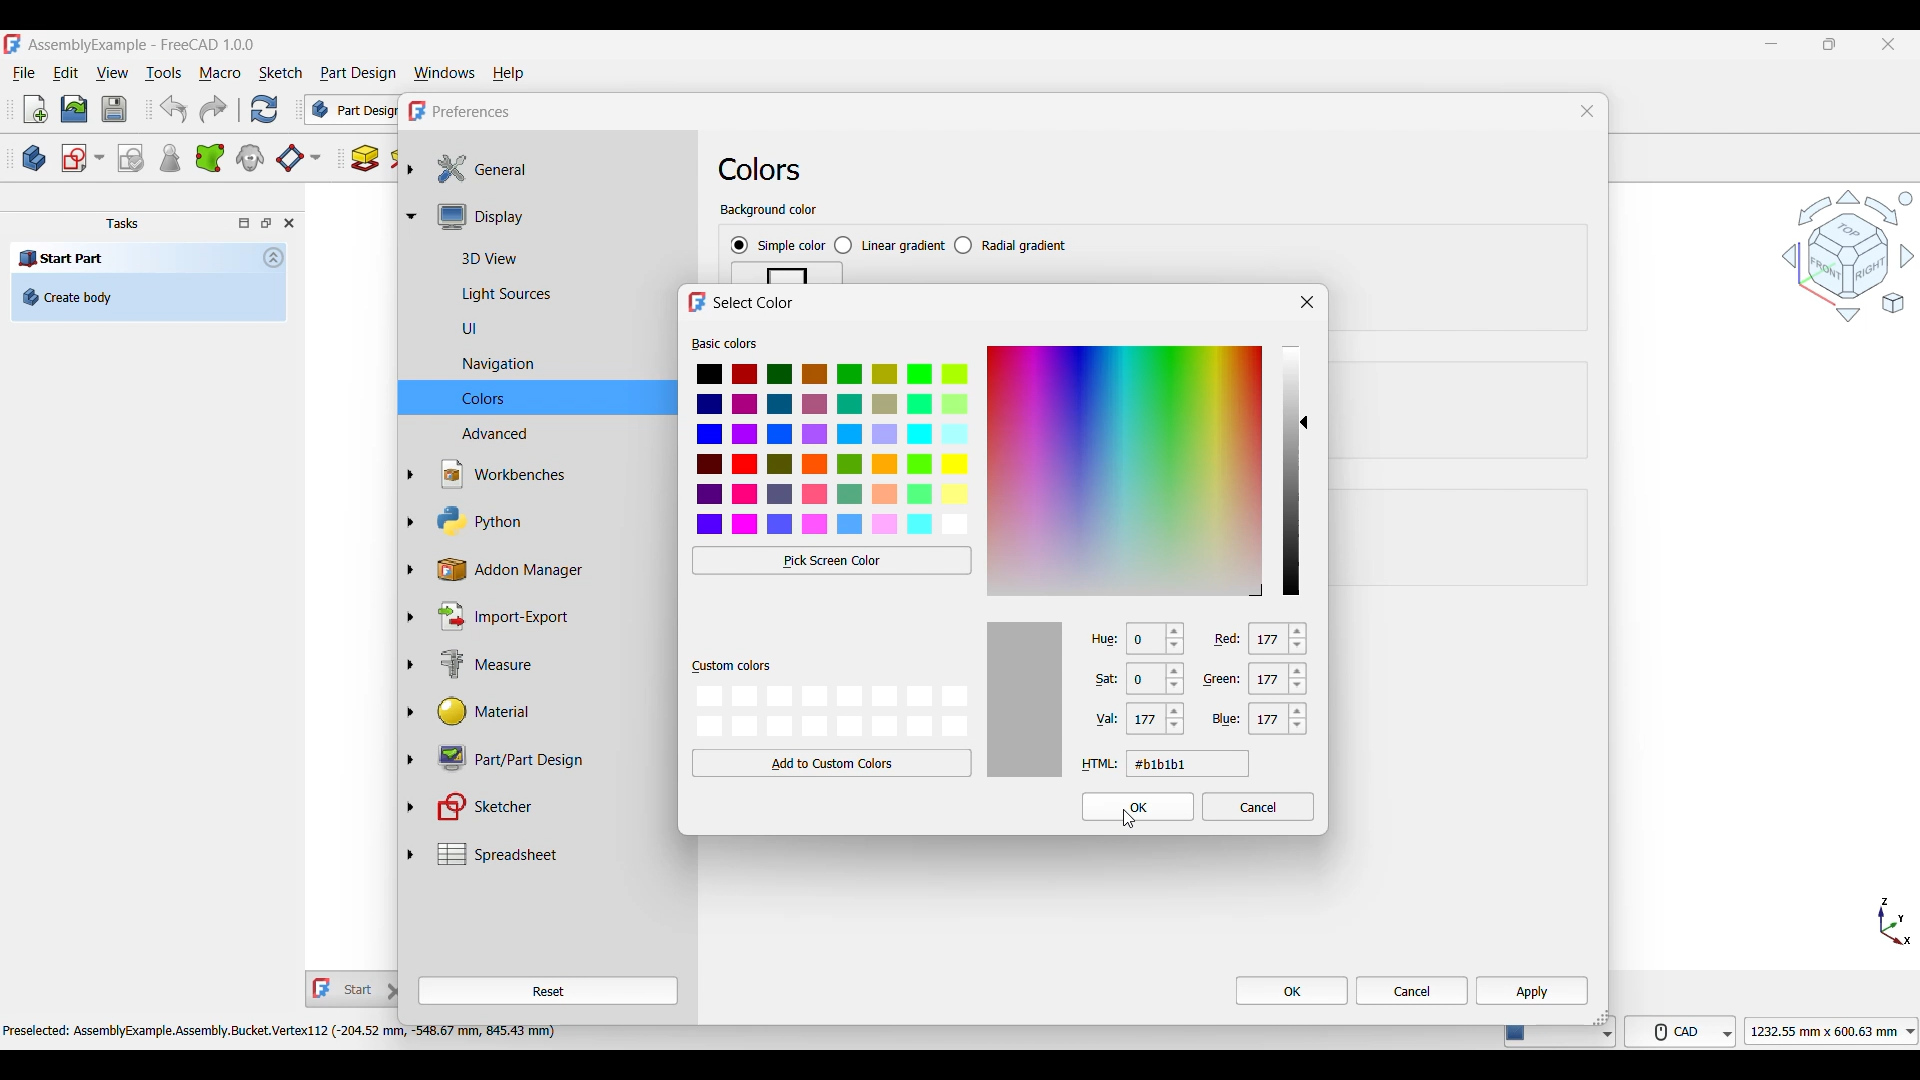 The height and width of the screenshot is (1080, 1920). What do you see at coordinates (445, 74) in the screenshot?
I see `Windows menu` at bounding box center [445, 74].